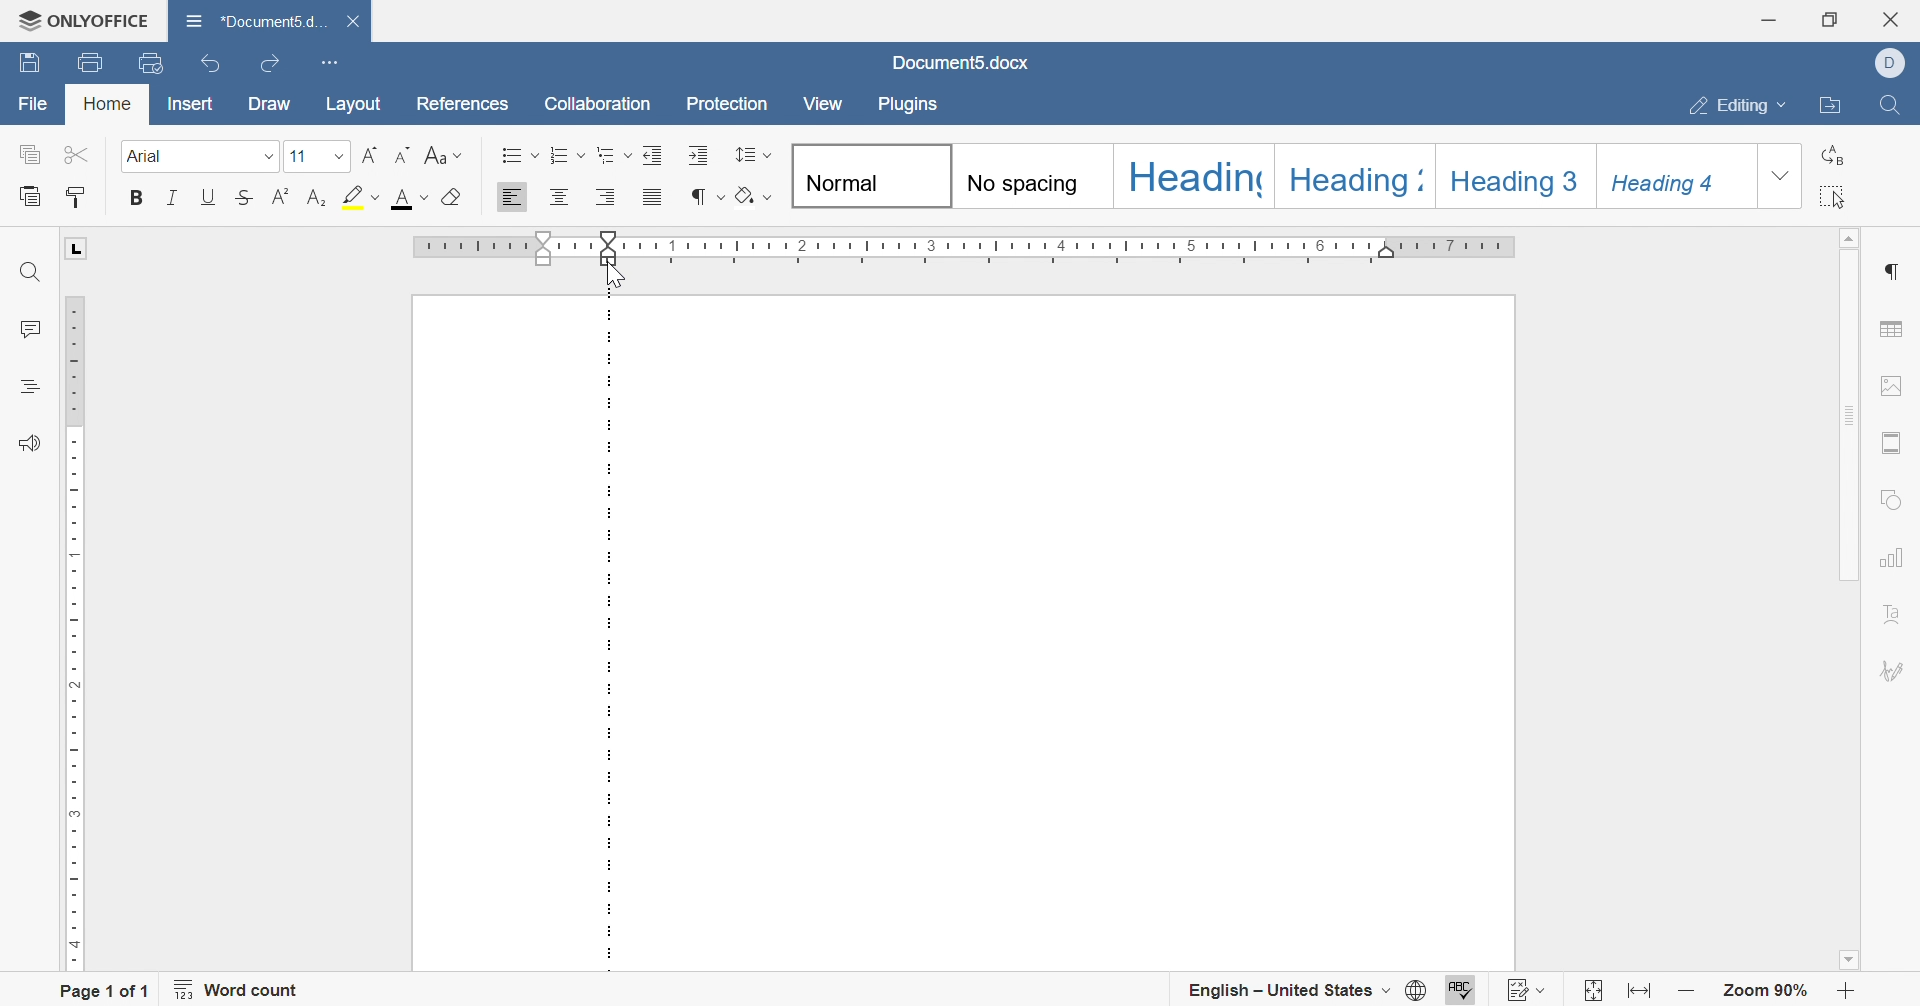 This screenshot has width=1920, height=1006. Describe the element at coordinates (1839, 151) in the screenshot. I see `replace` at that location.